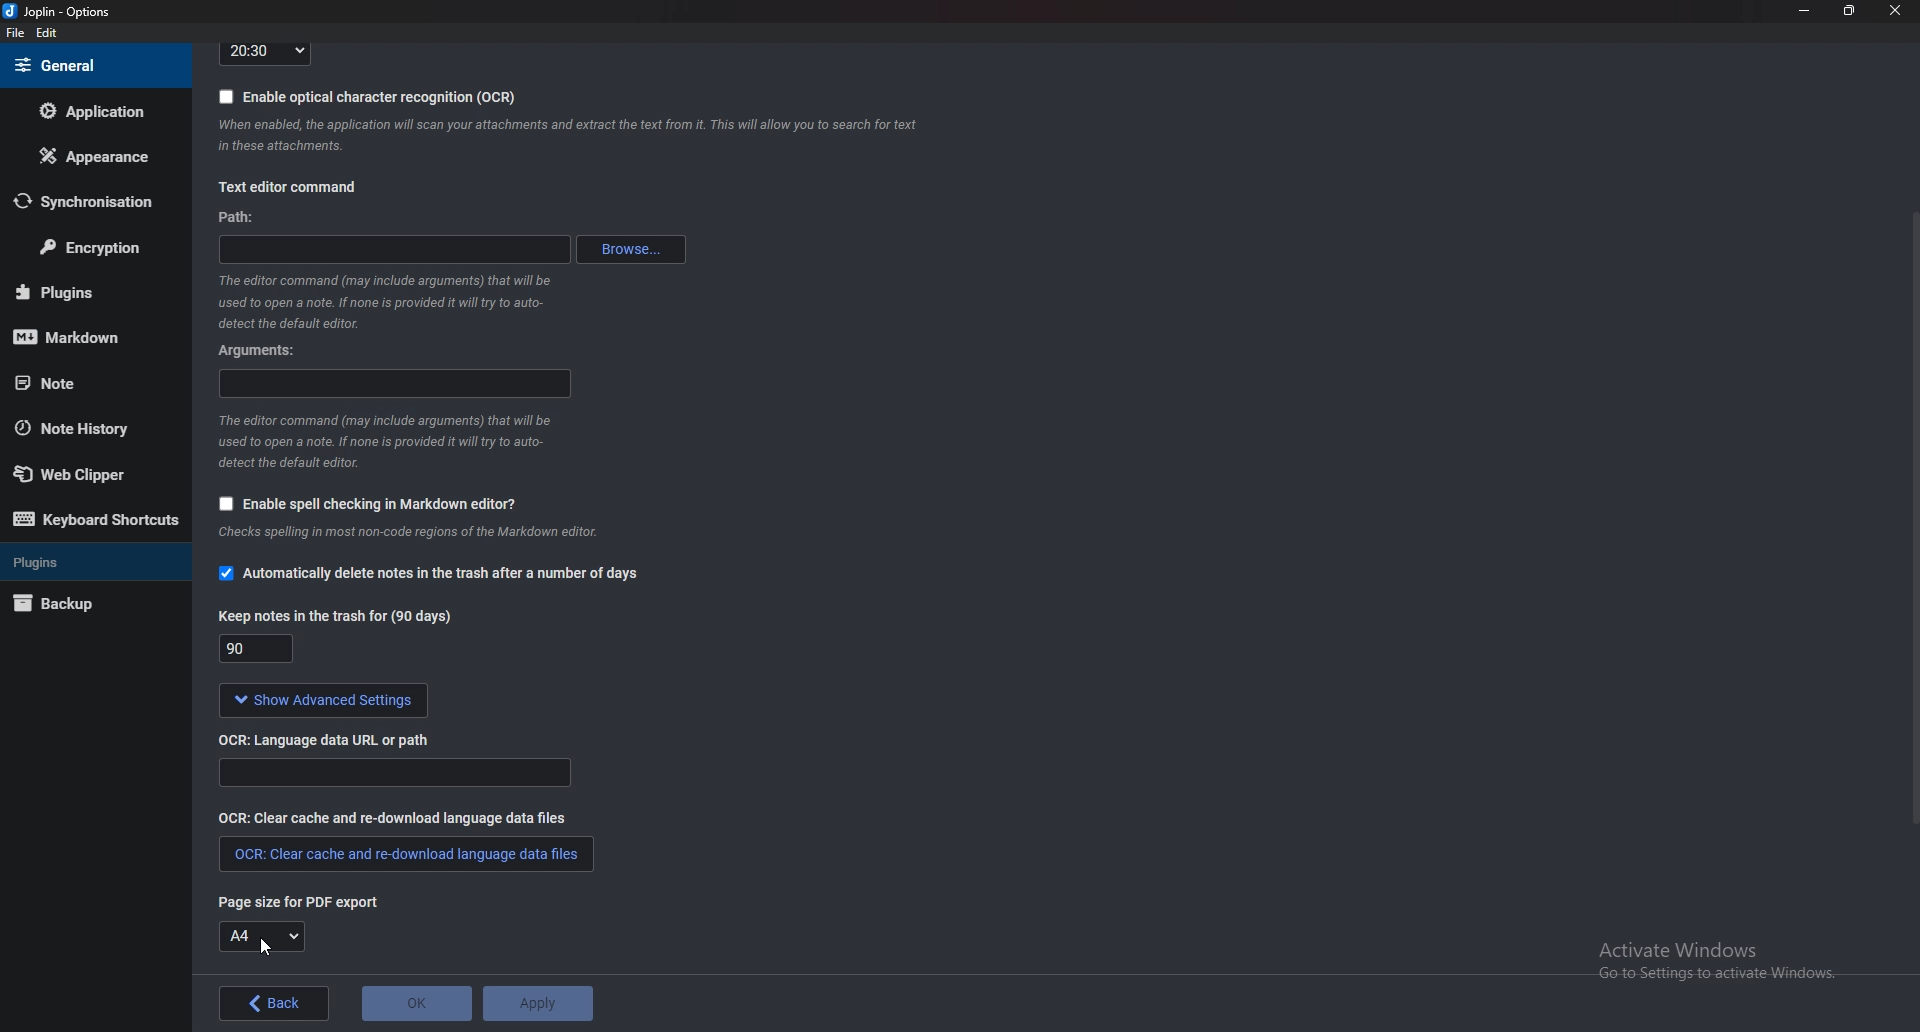 Image resolution: width=1920 pixels, height=1032 pixels. What do you see at coordinates (405, 537) in the screenshot?
I see `Info on spell checking` at bounding box center [405, 537].